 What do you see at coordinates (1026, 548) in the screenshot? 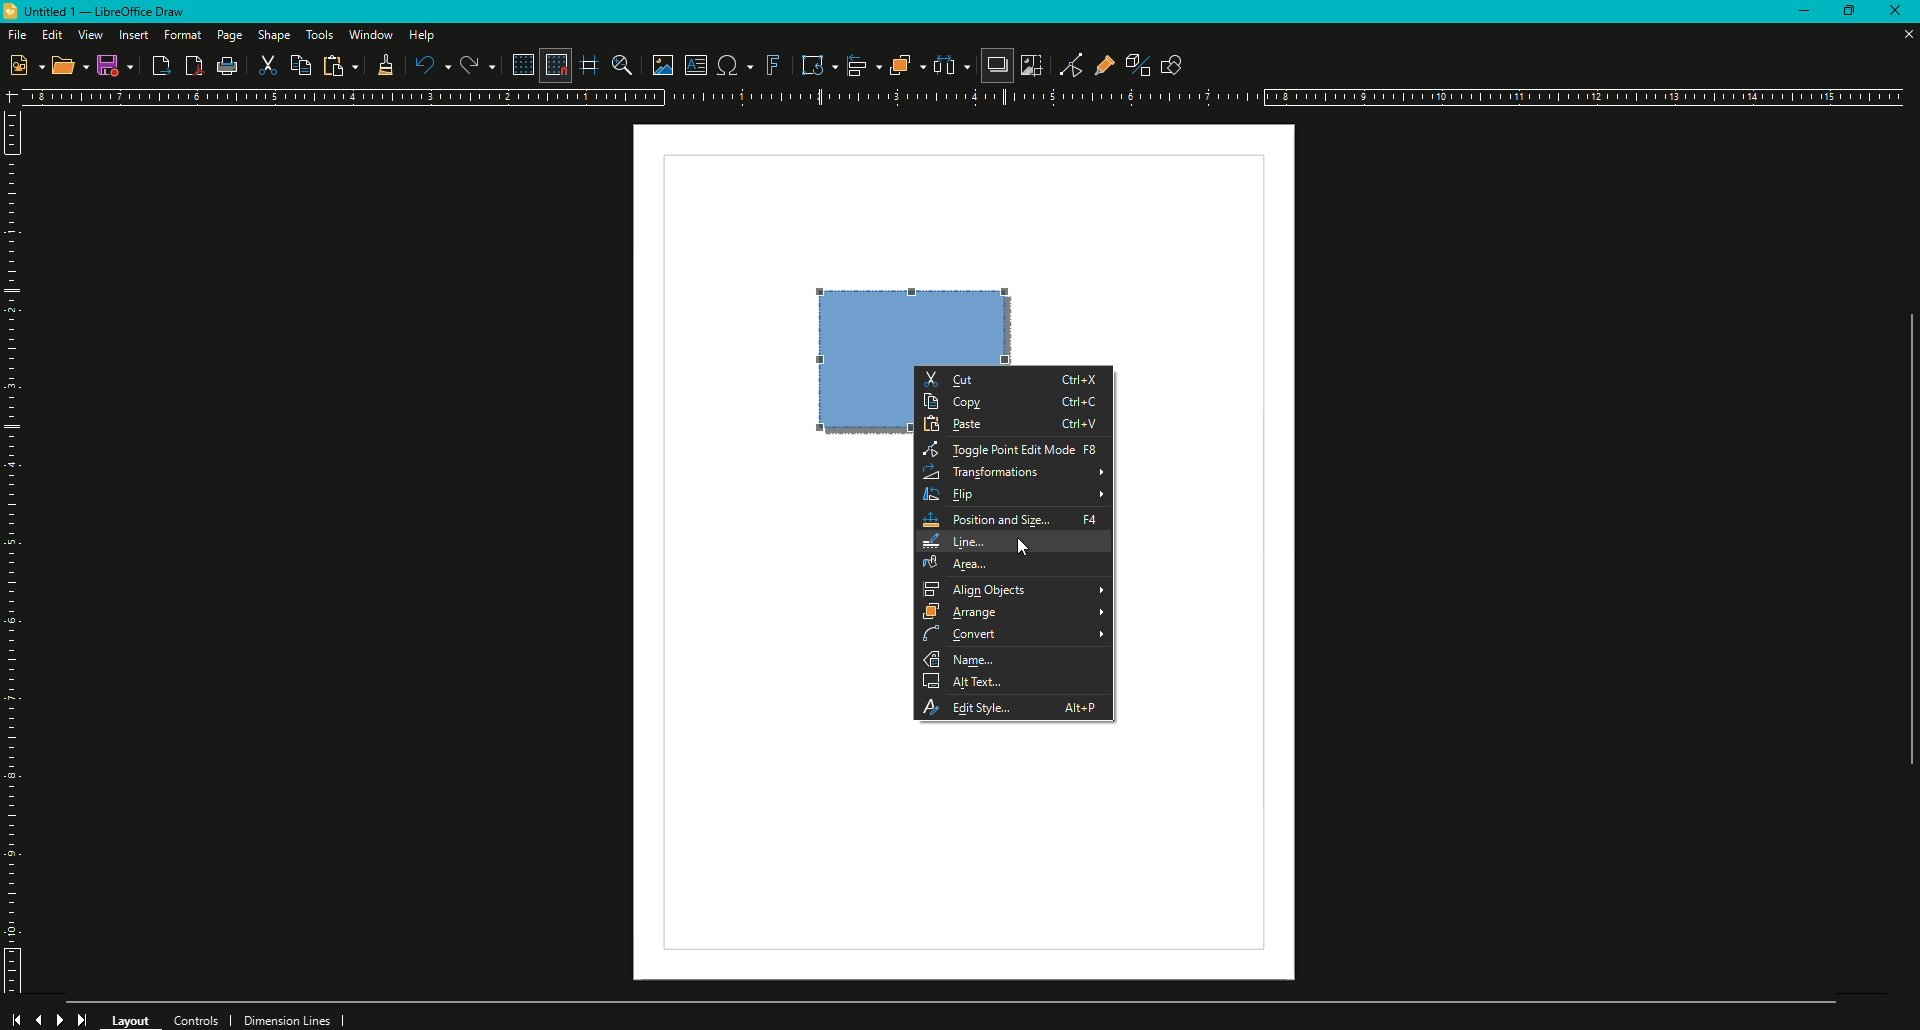
I see `Cursor` at bounding box center [1026, 548].